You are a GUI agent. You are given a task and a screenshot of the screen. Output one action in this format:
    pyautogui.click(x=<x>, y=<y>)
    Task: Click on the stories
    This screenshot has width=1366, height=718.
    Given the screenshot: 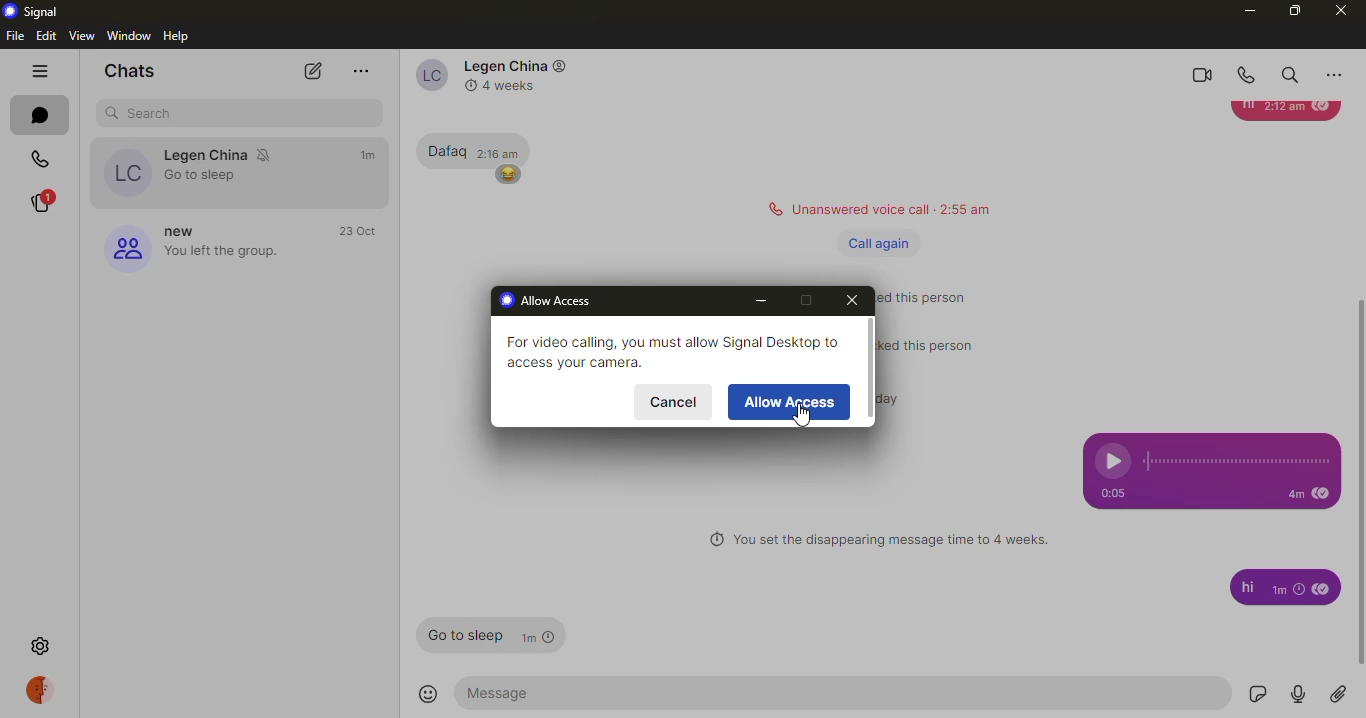 What is the action you would take?
    pyautogui.click(x=47, y=200)
    